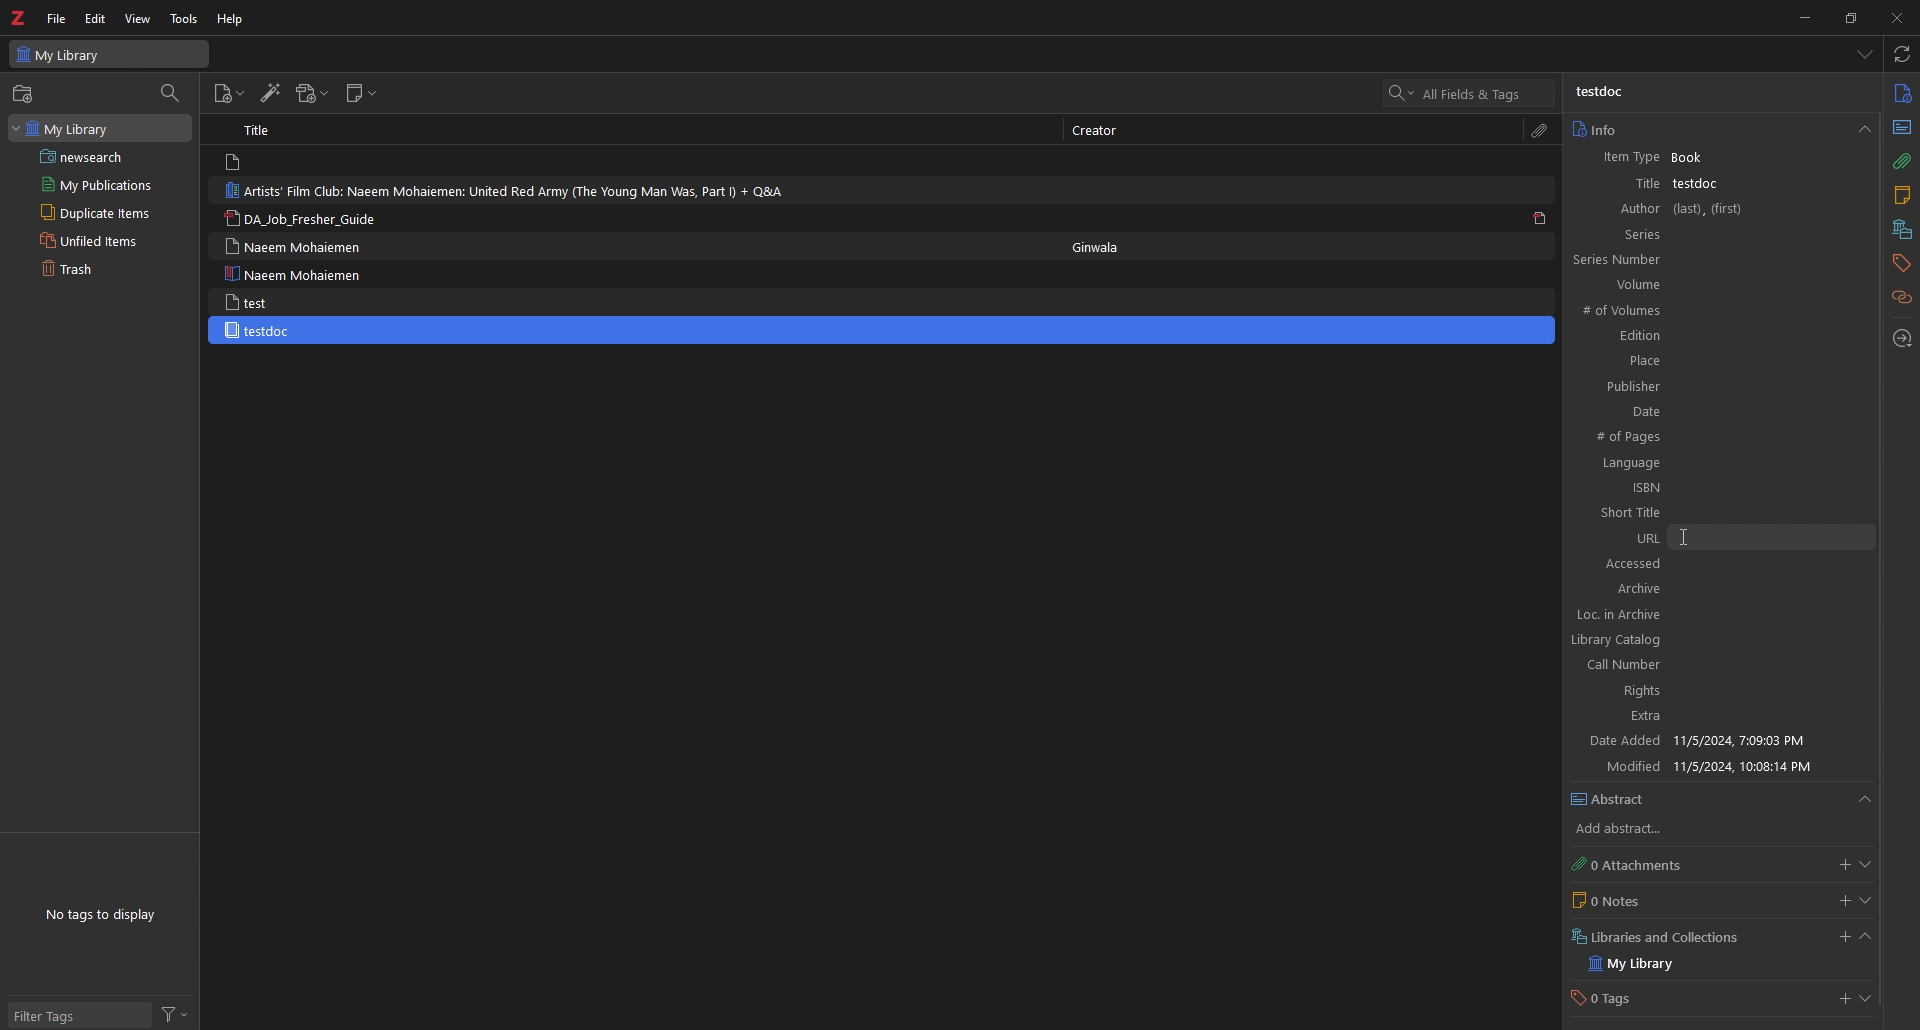  What do you see at coordinates (271, 93) in the screenshot?
I see `add items by identifier` at bounding box center [271, 93].